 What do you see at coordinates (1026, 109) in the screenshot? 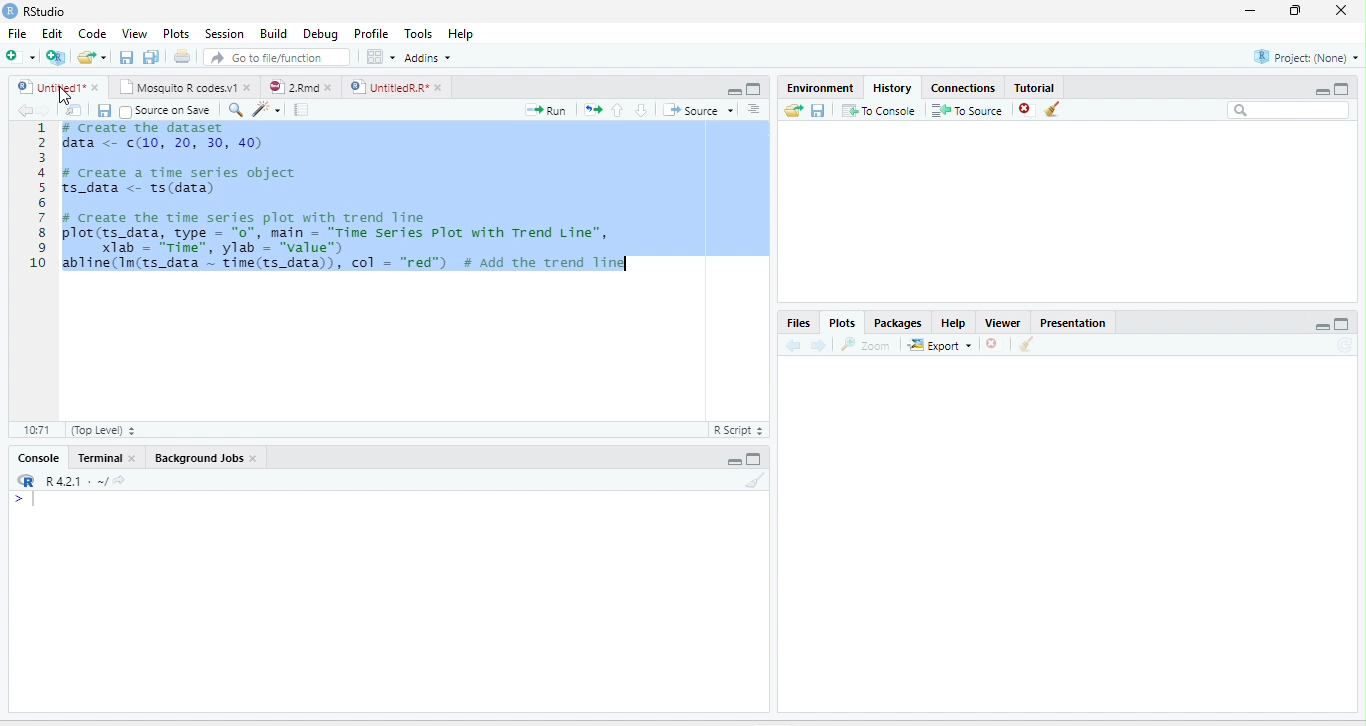
I see `Remove the selected history entries` at bounding box center [1026, 109].